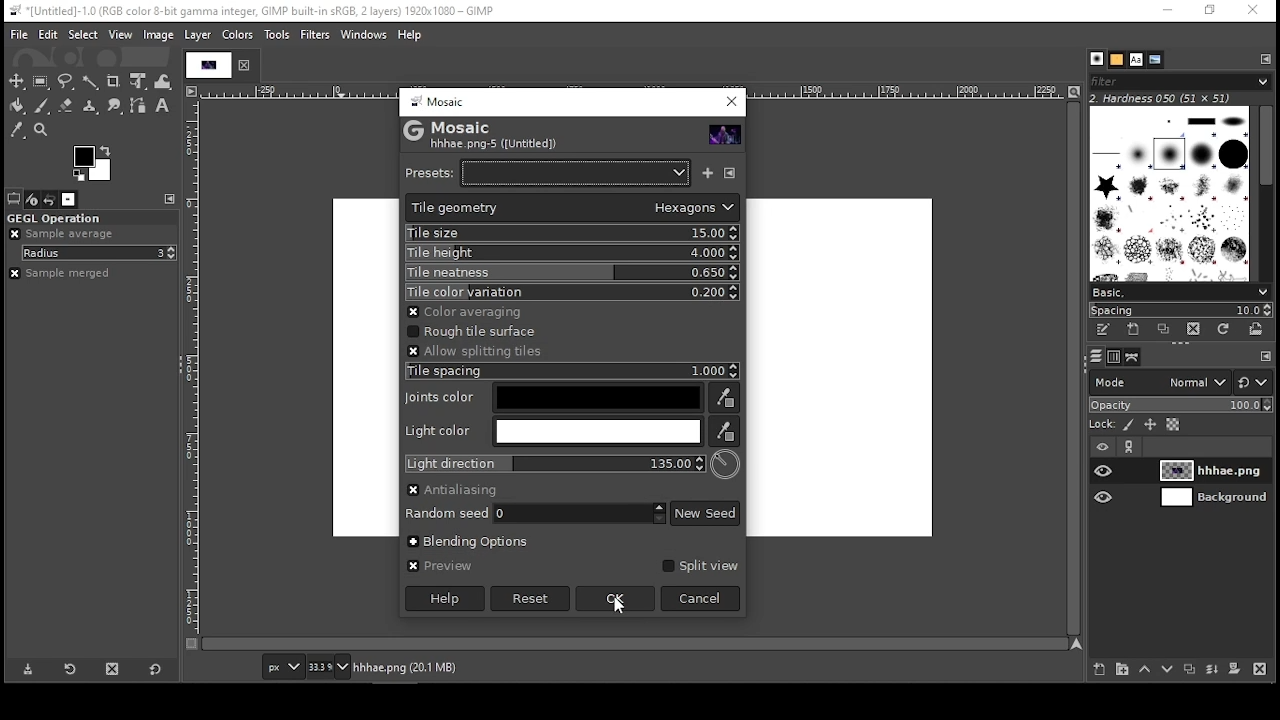 Image resolution: width=1280 pixels, height=720 pixels. What do you see at coordinates (1254, 330) in the screenshot?
I see `open brush as image` at bounding box center [1254, 330].